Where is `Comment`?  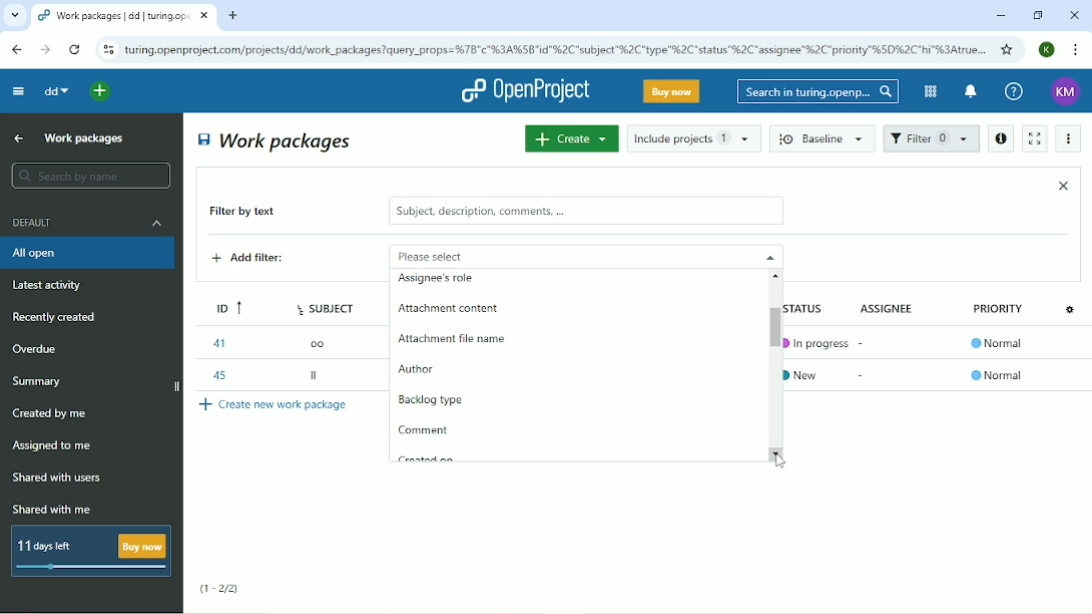 Comment is located at coordinates (428, 429).